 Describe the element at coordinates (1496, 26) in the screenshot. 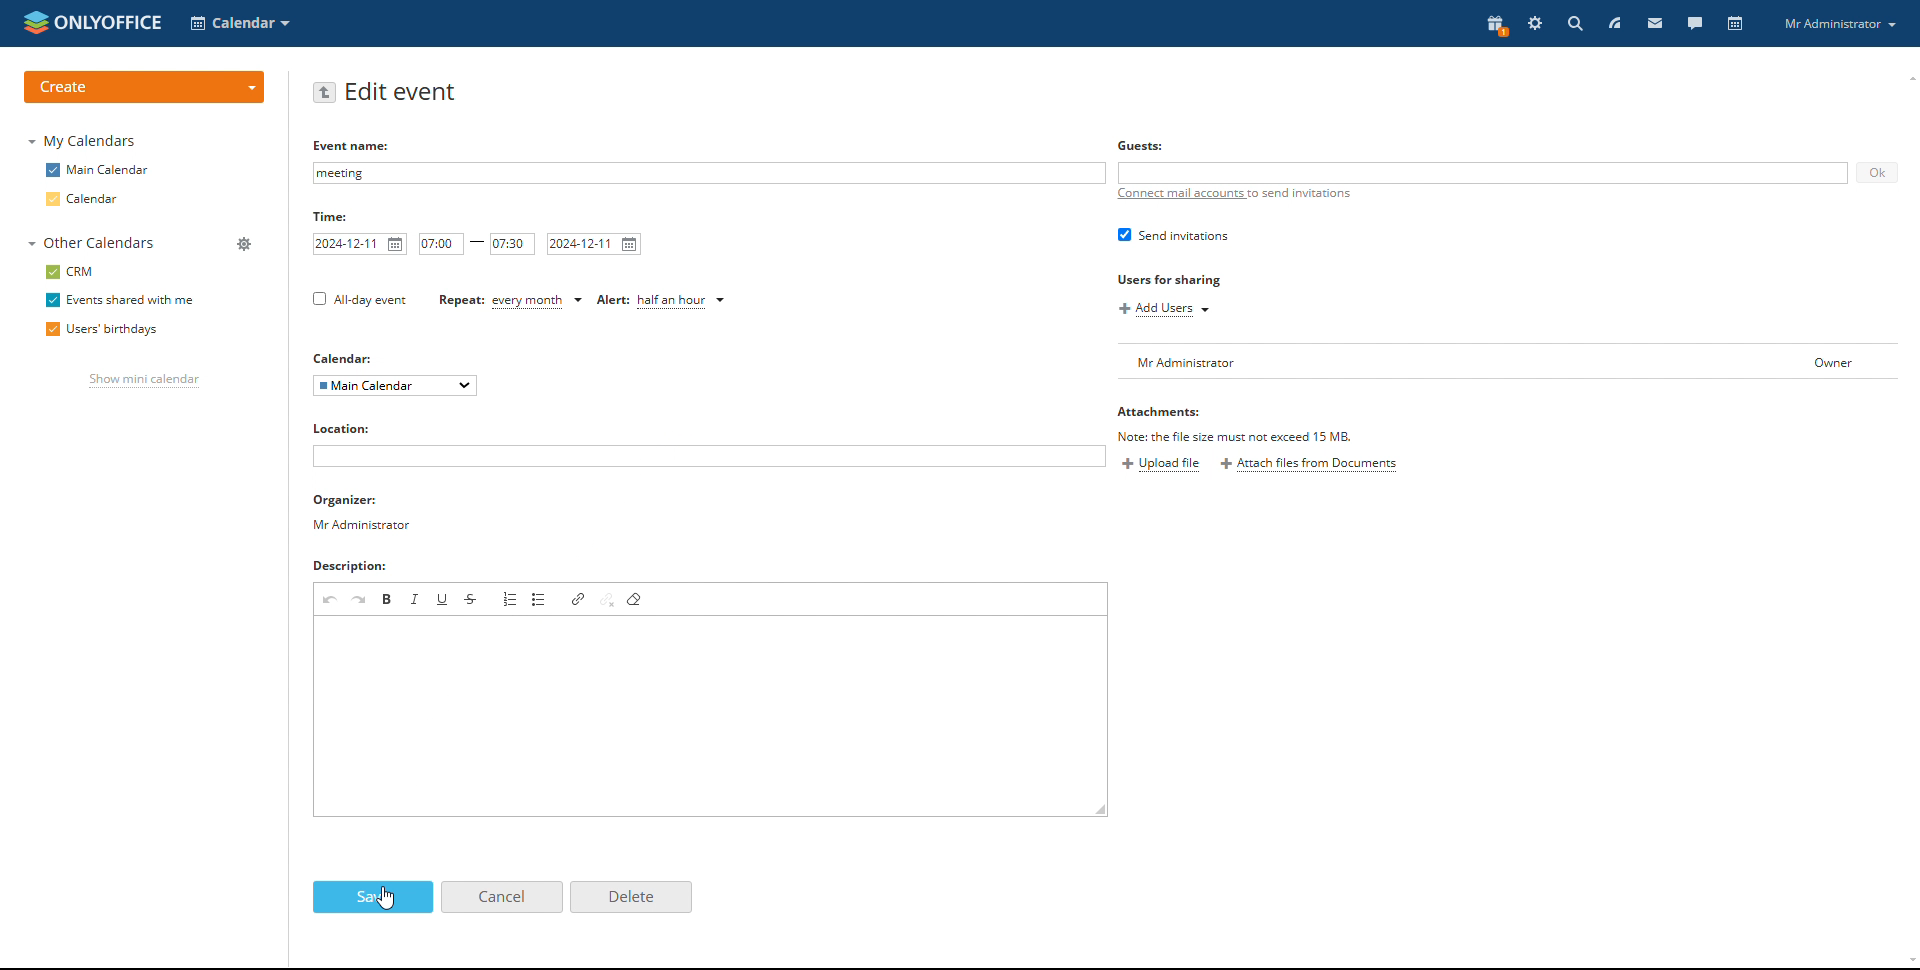

I see `present` at that location.